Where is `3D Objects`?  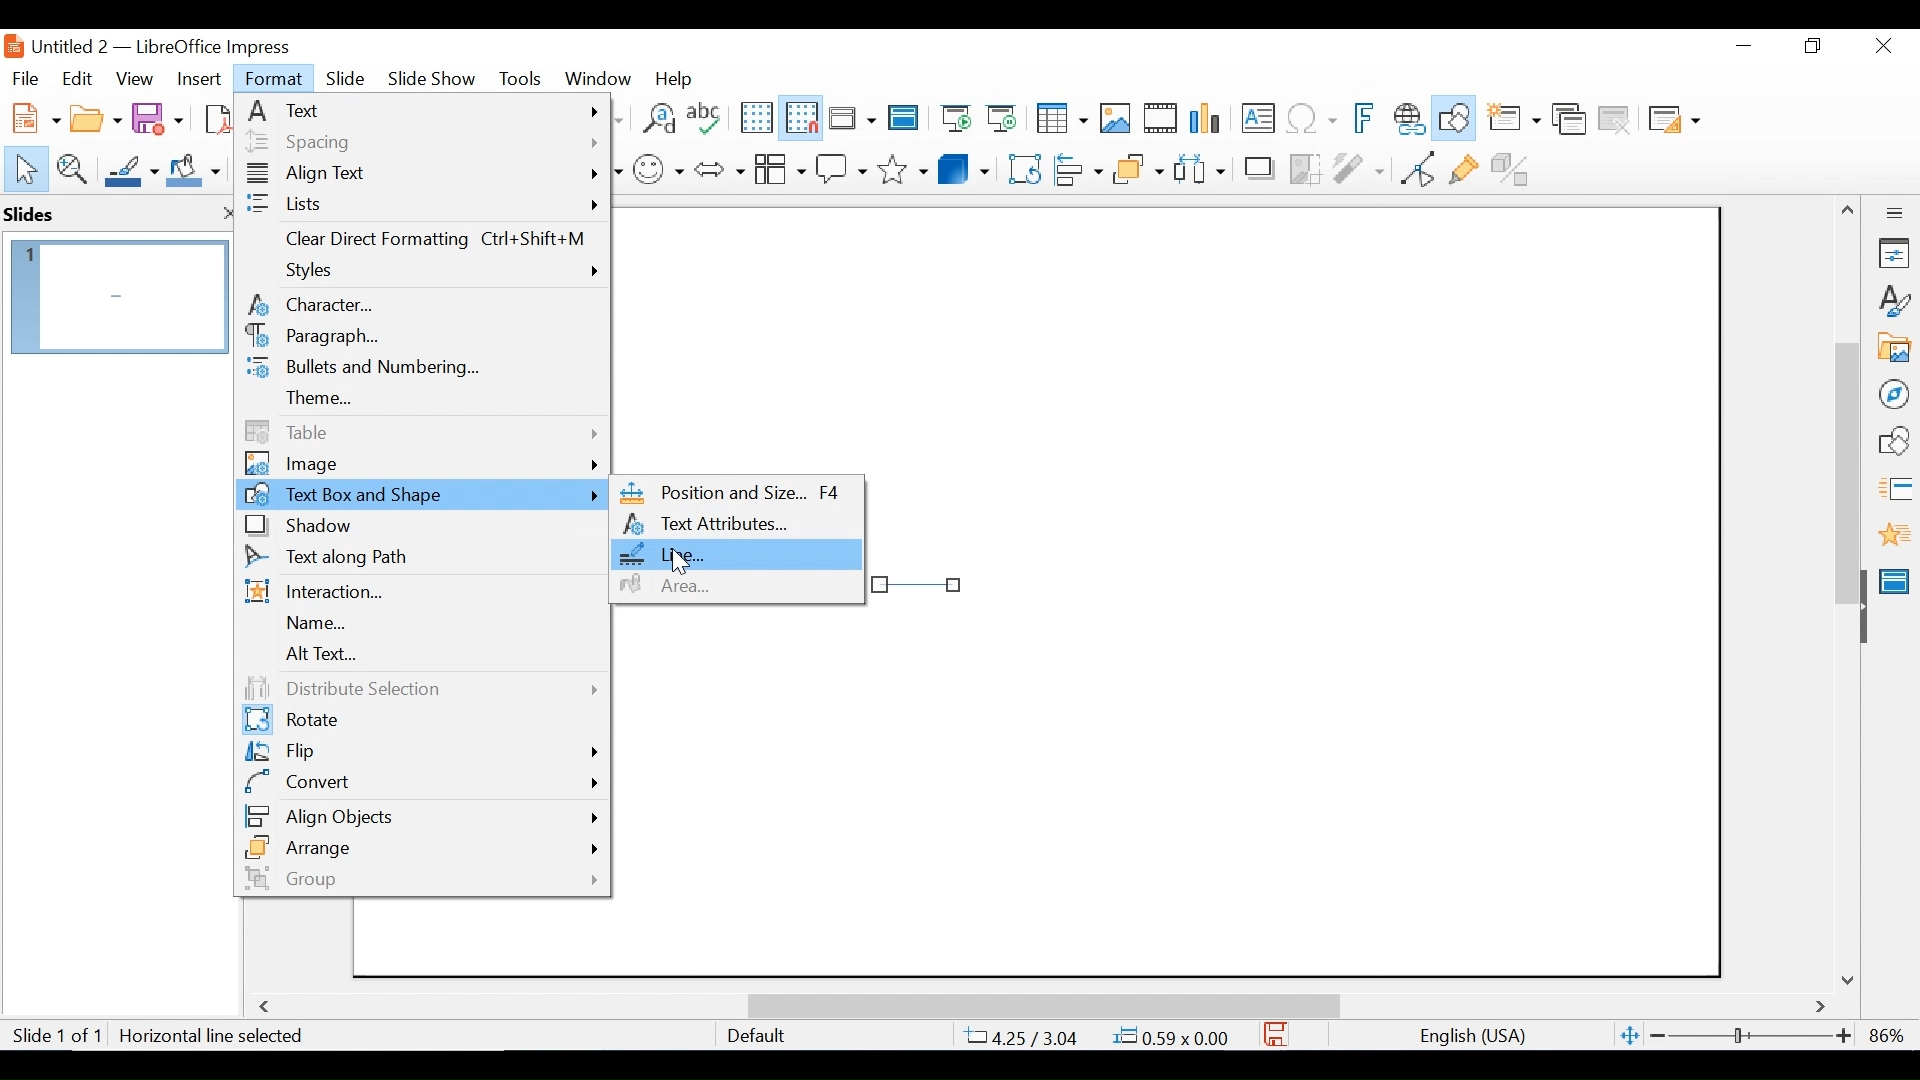
3D Objects is located at coordinates (964, 167).